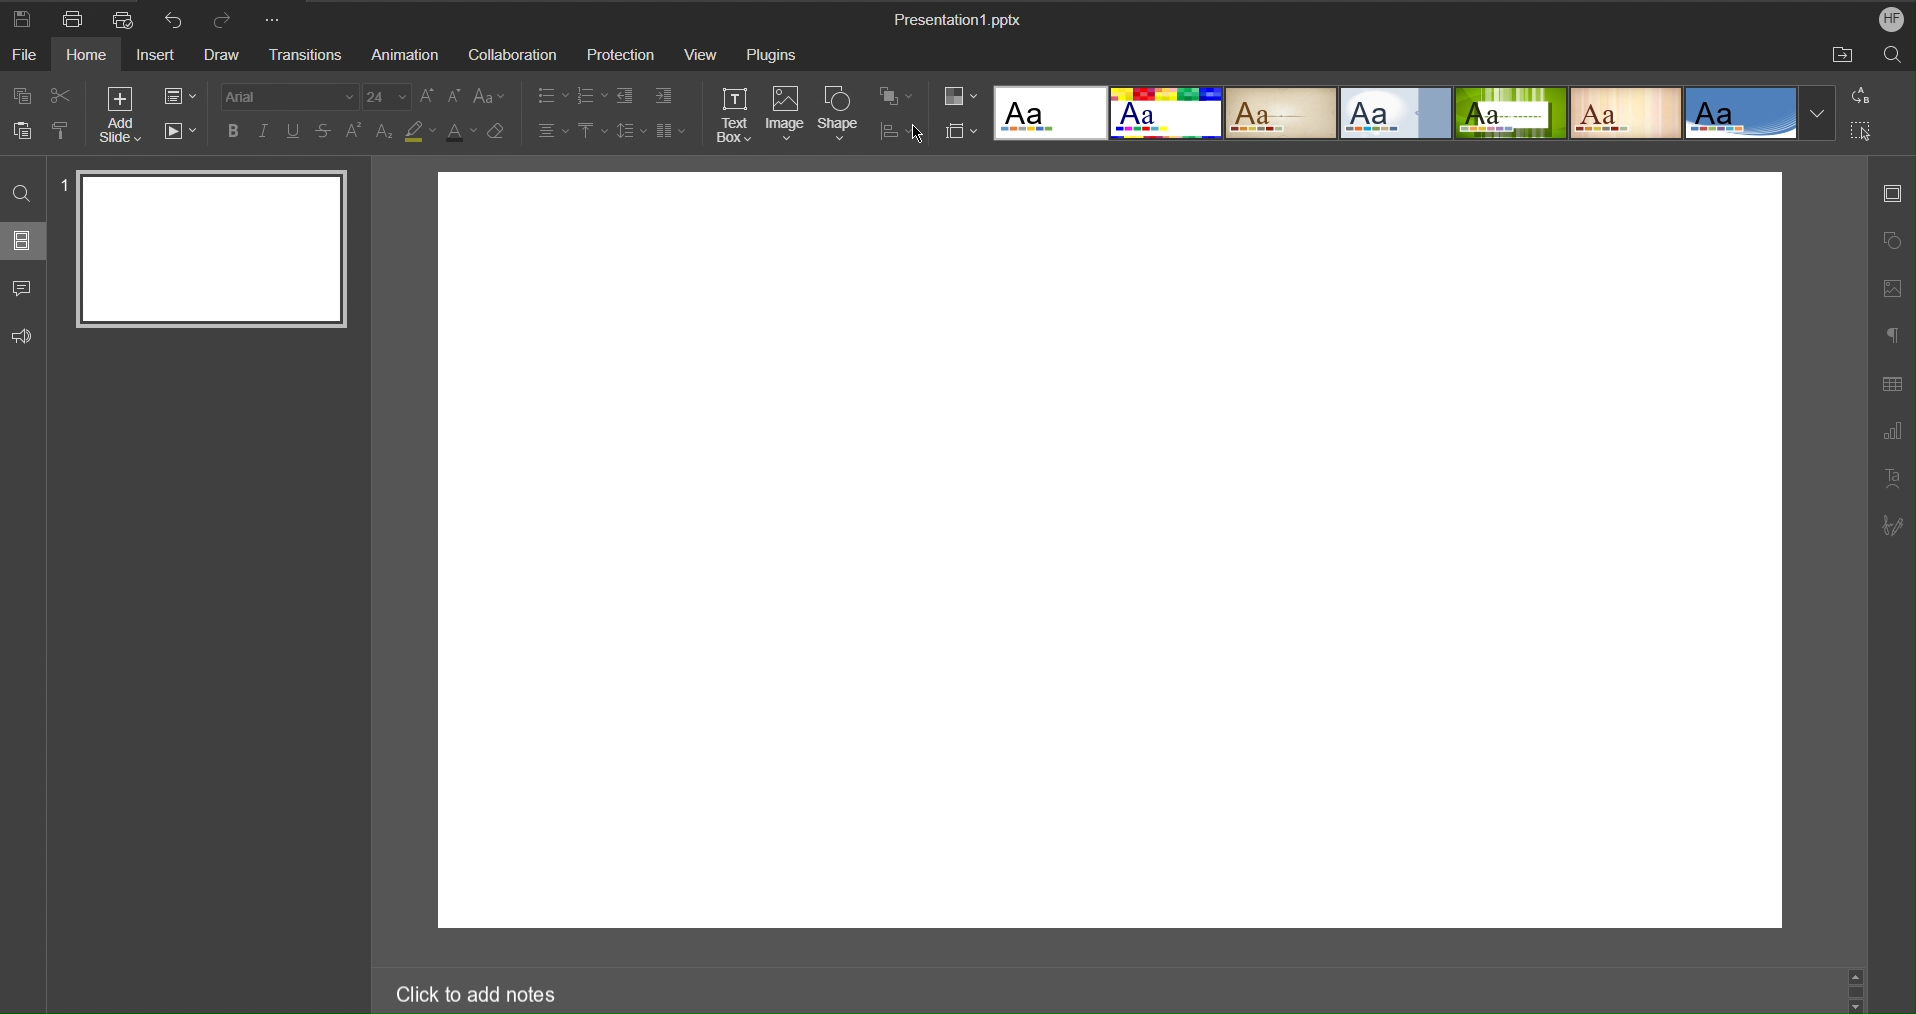 The image size is (1916, 1014). I want to click on Playback, so click(180, 132).